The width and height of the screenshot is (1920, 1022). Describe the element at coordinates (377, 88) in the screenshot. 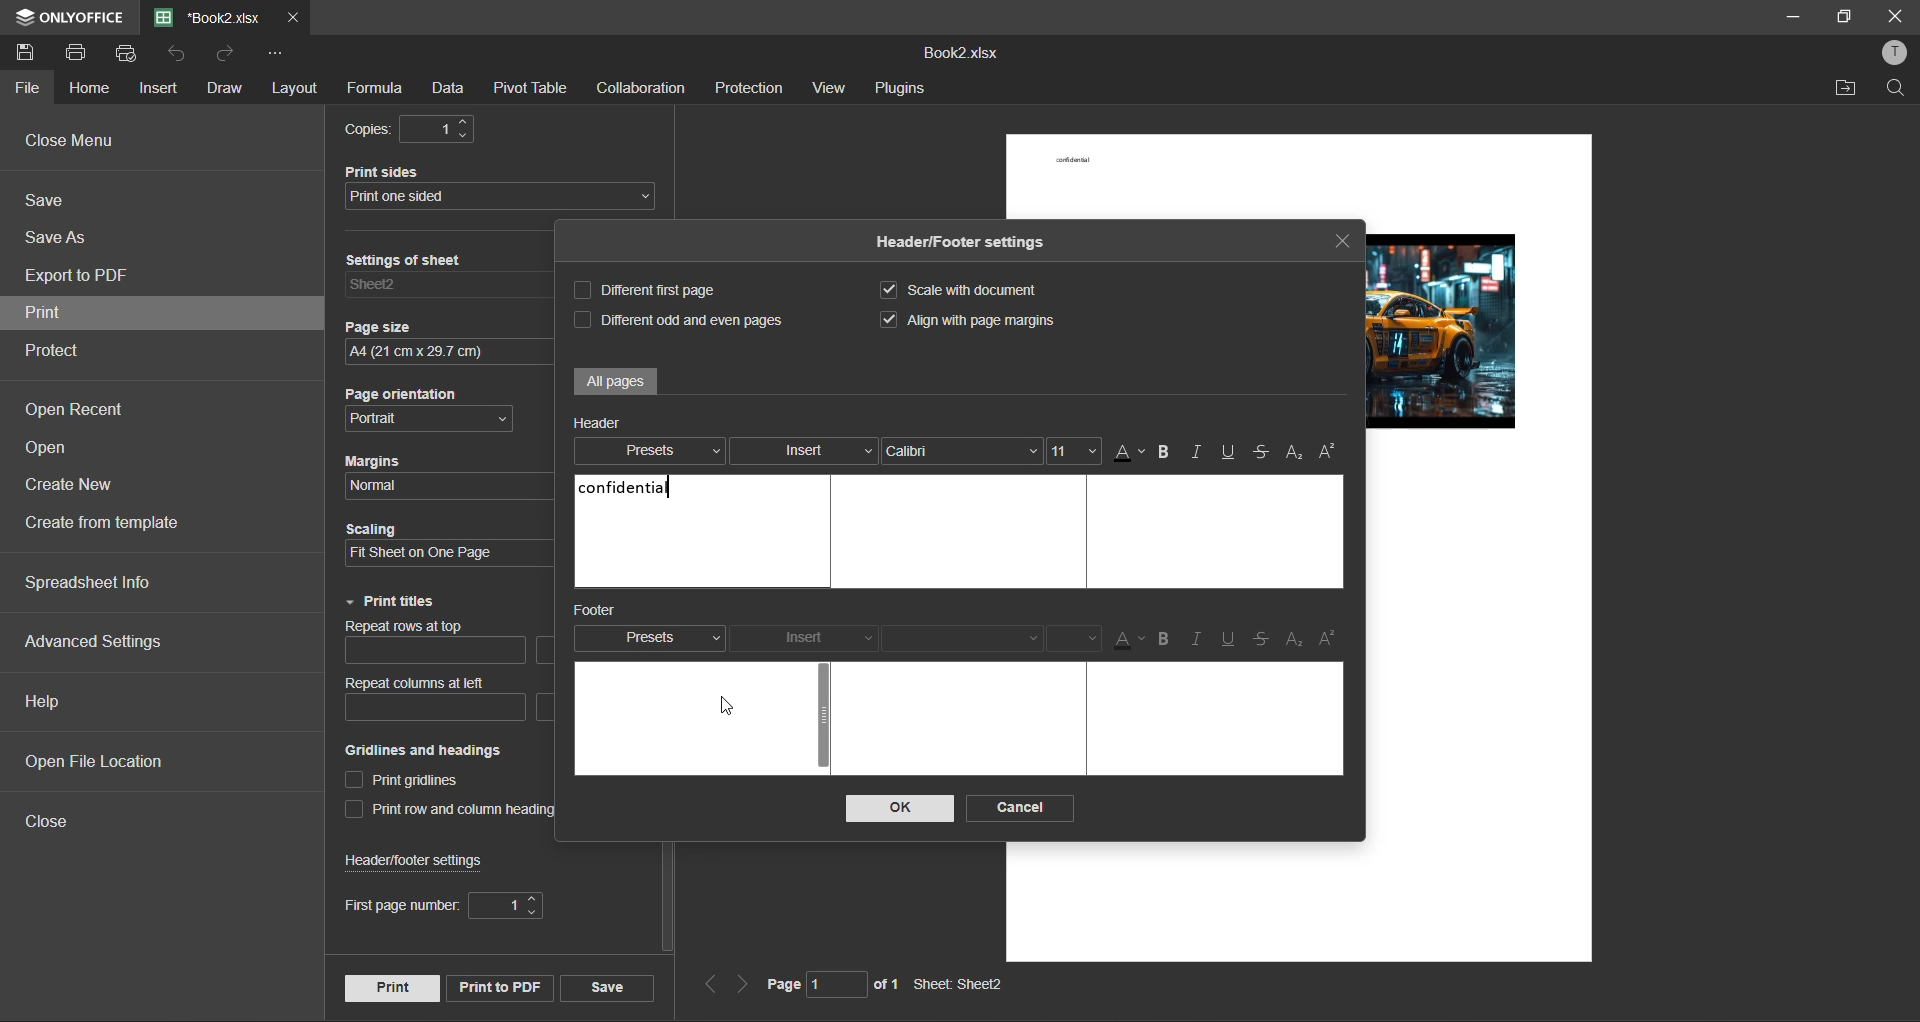

I see `formula` at that location.